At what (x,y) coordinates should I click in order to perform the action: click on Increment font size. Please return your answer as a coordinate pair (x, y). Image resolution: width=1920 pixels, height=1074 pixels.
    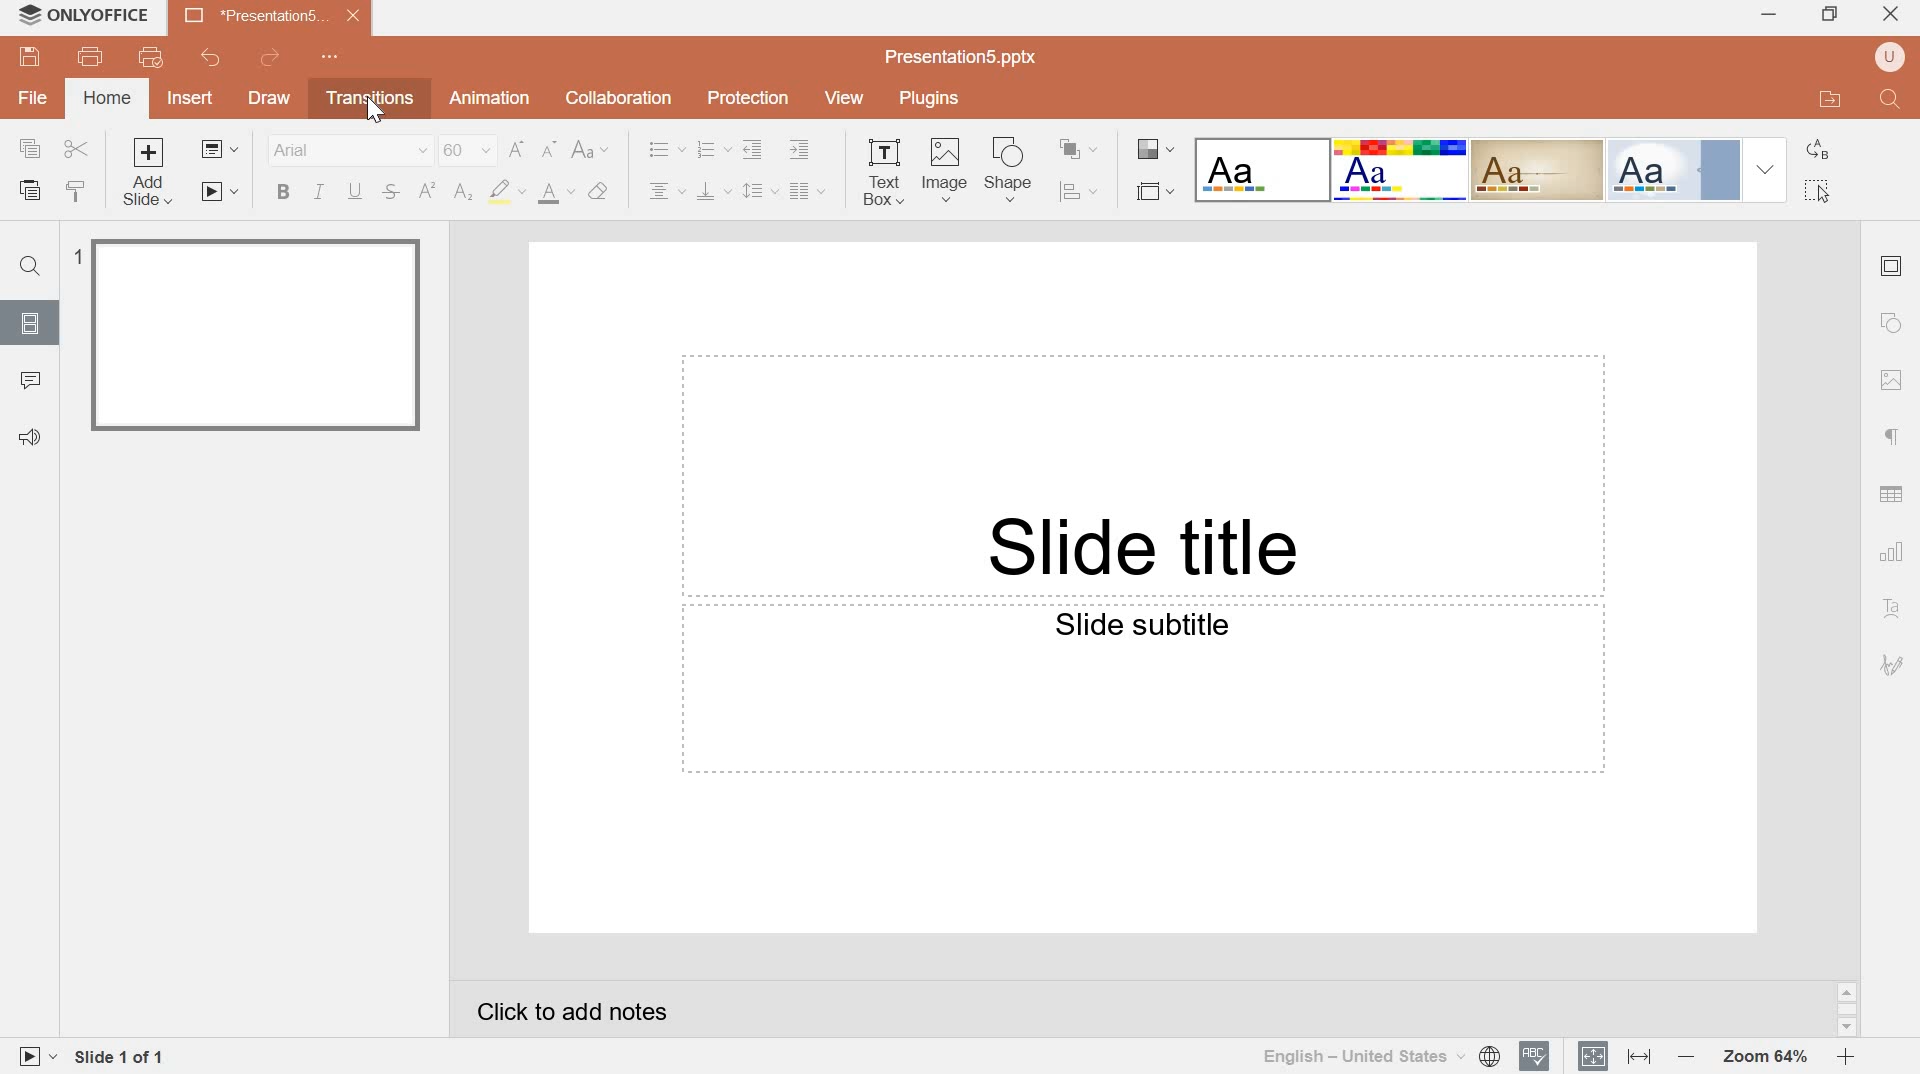
    Looking at the image, I should click on (519, 150).